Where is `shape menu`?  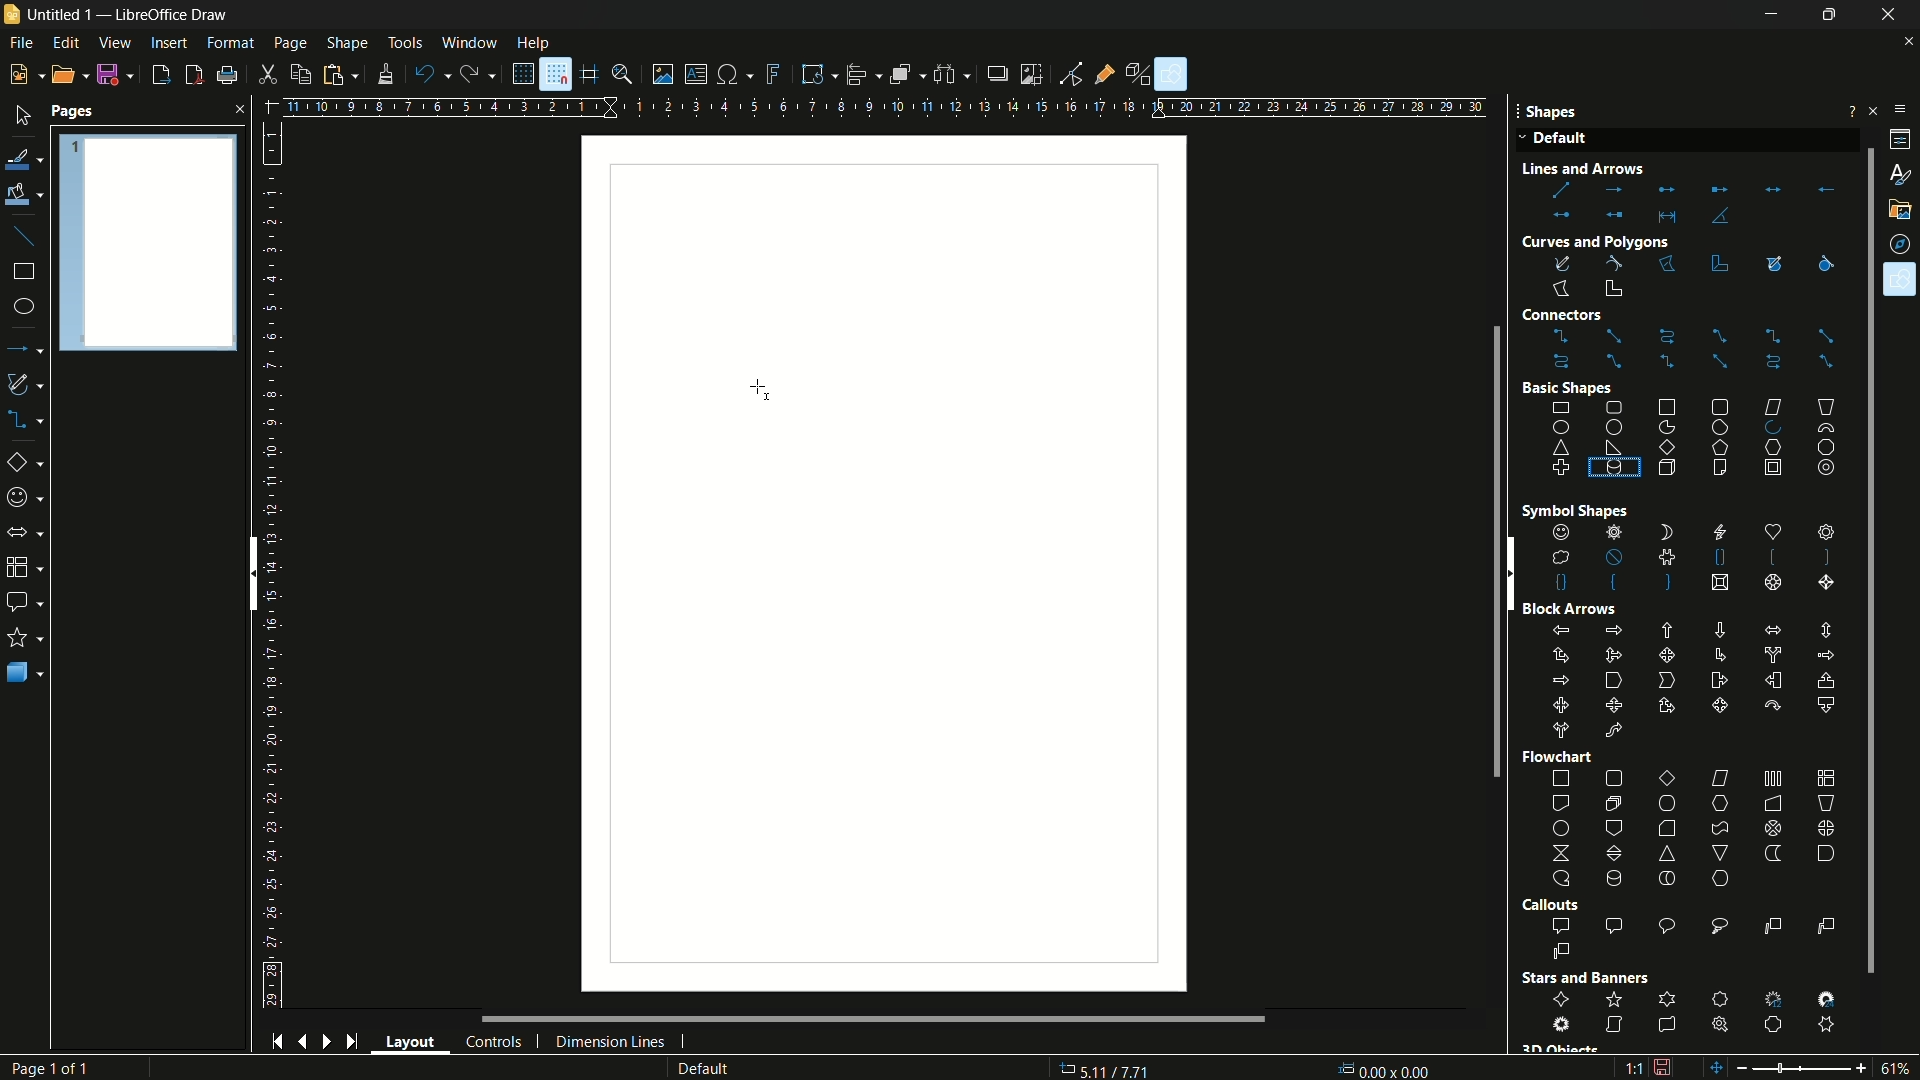
shape menu is located at coordinates (349, 43).